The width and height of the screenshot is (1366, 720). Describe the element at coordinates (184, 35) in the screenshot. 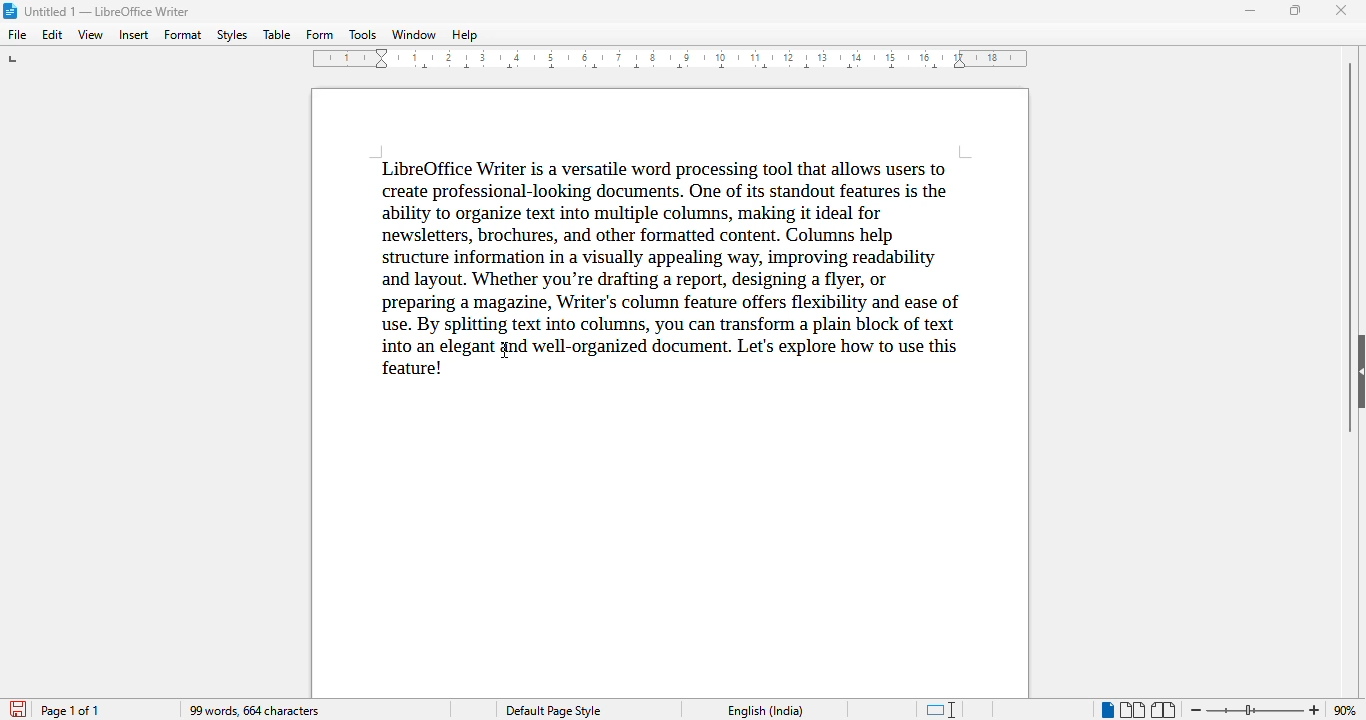

I see `format` at that location.